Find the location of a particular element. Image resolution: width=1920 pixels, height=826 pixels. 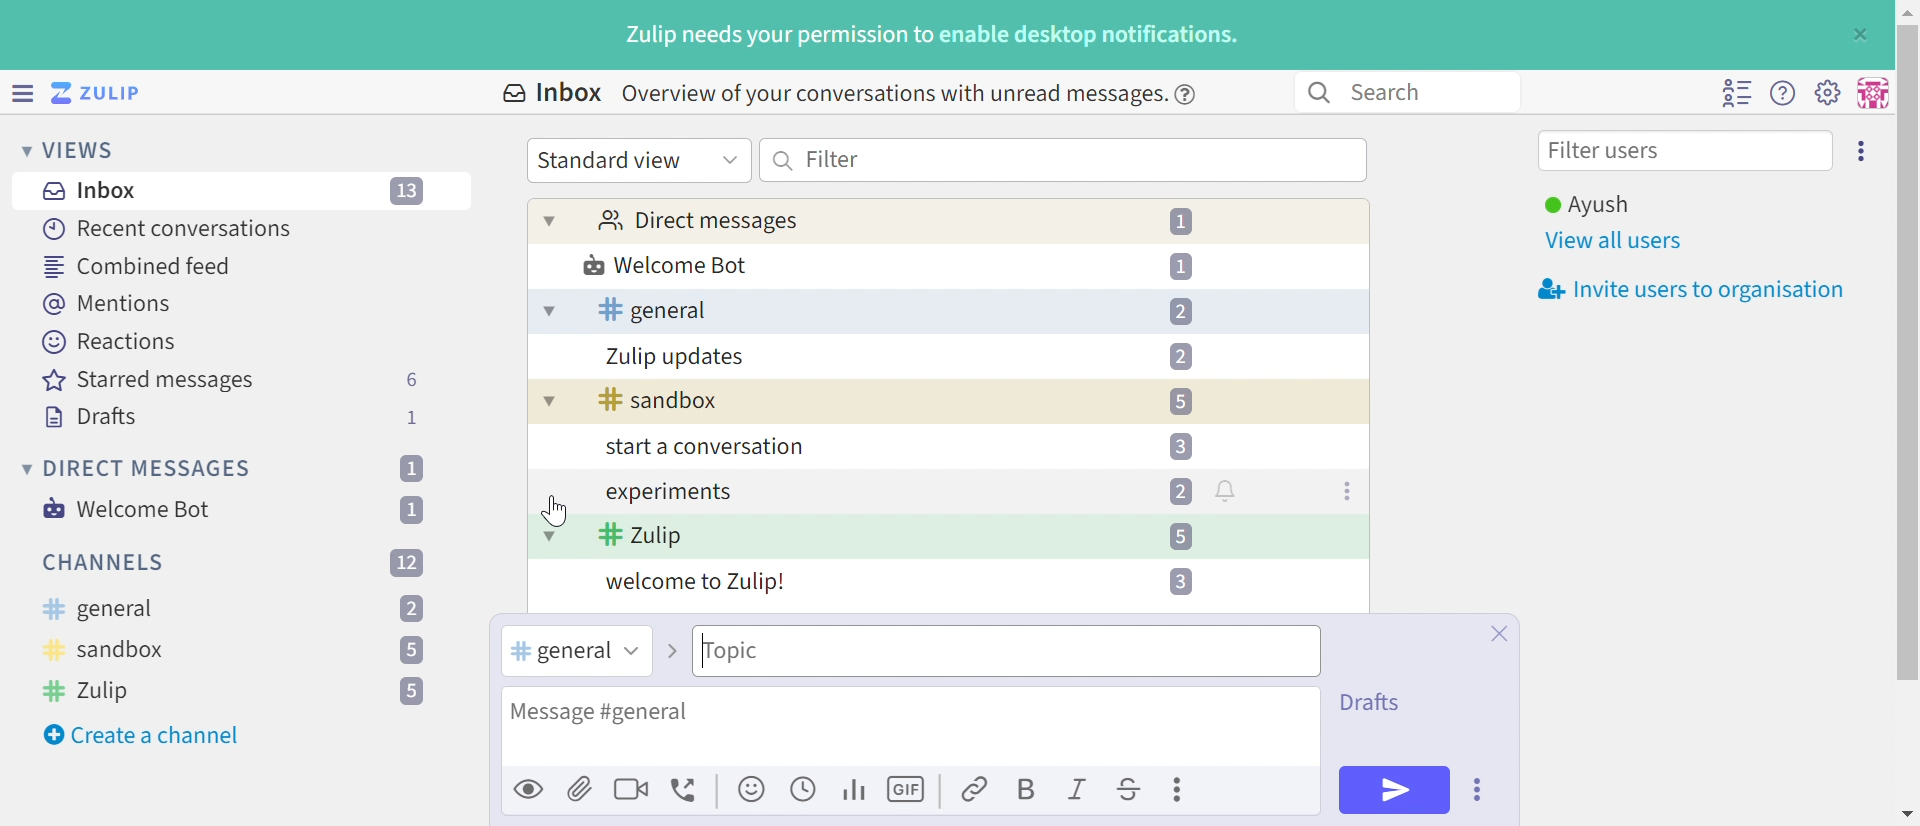

5 is located at coordinates (1180, 402).